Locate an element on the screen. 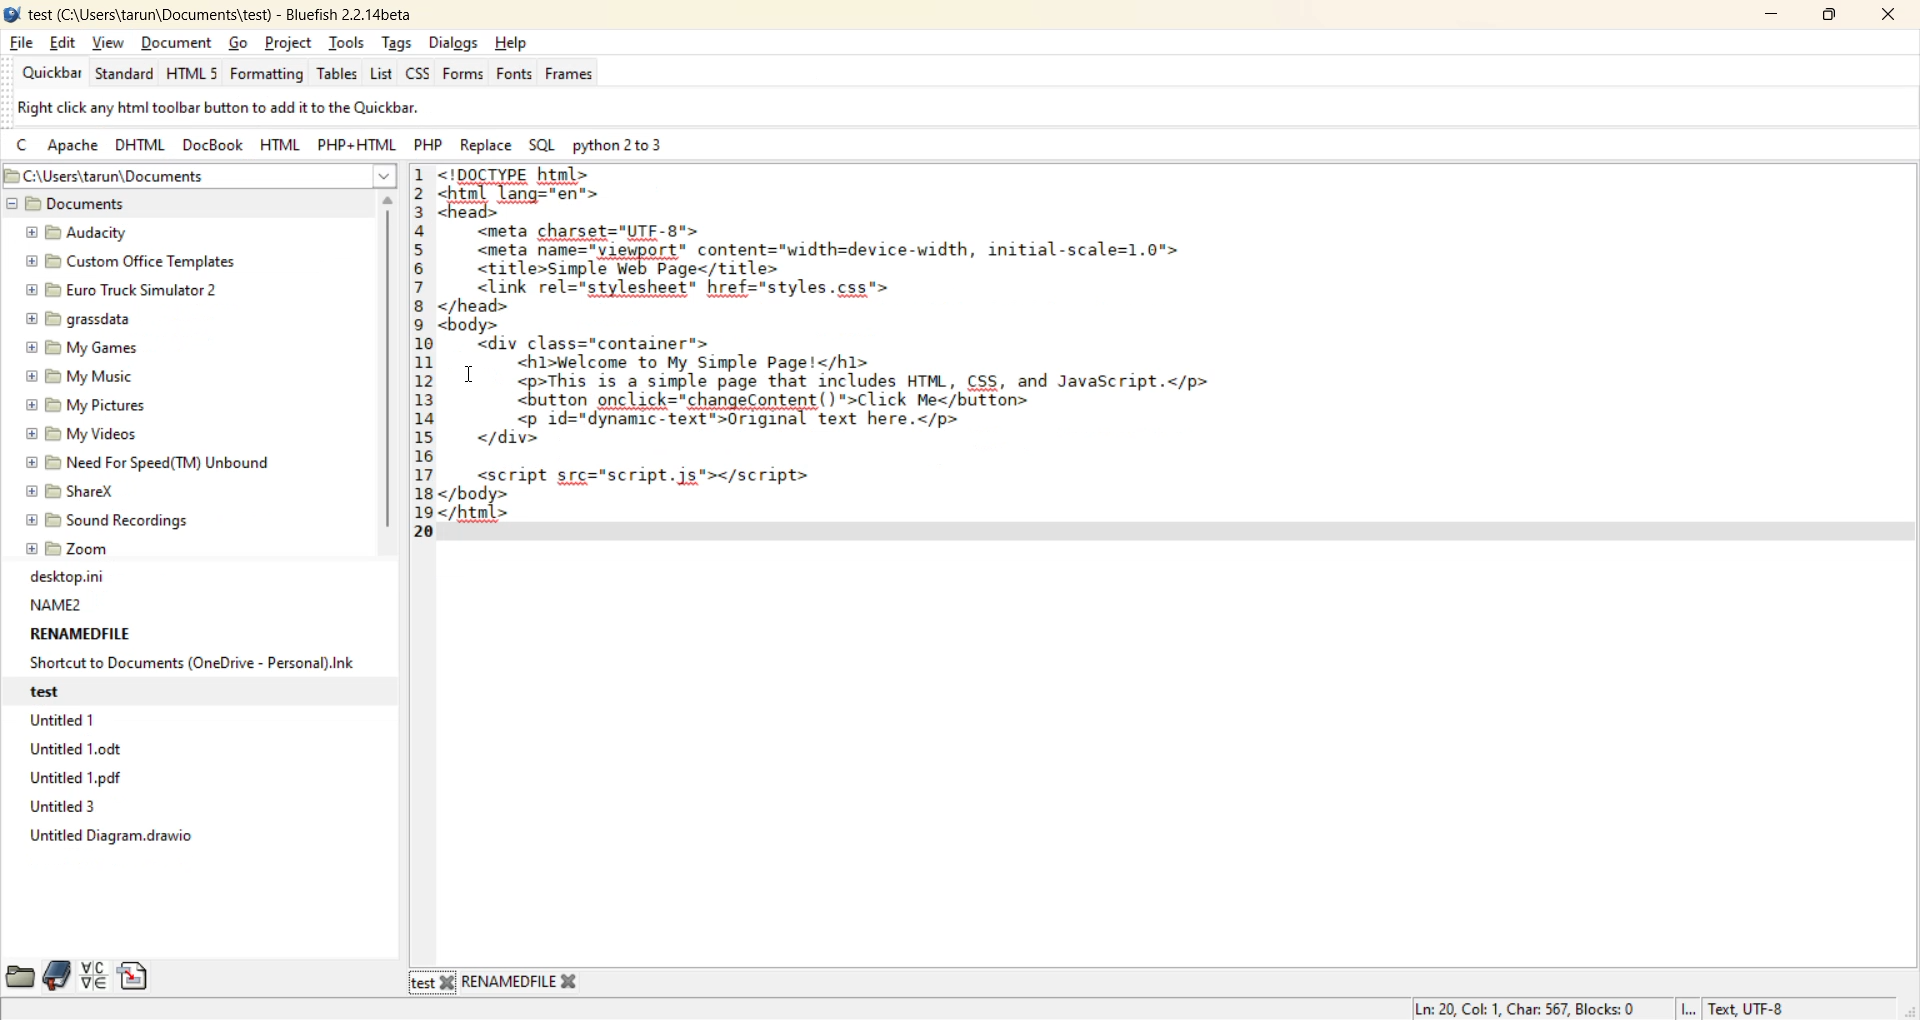  forms is located at coordinates (463, 72).